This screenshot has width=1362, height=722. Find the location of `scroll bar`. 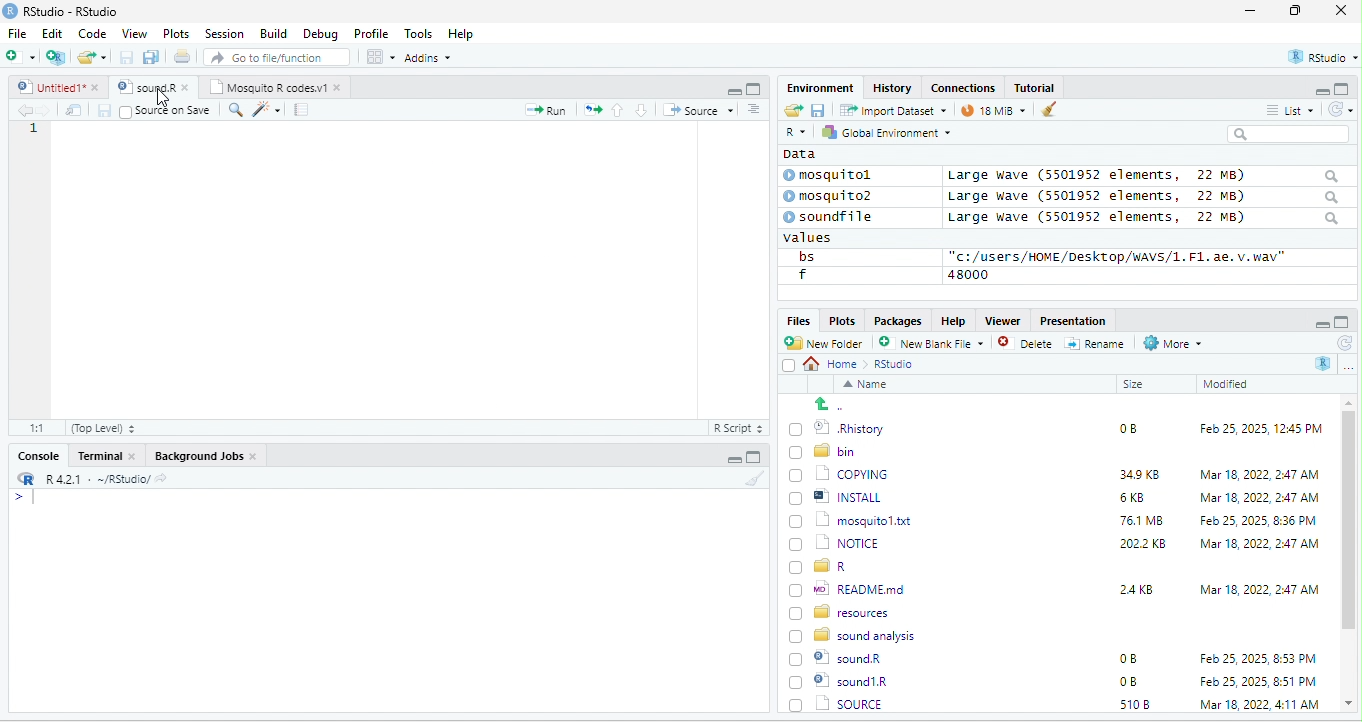

scroll bar is located at coordinates (1349, 554).